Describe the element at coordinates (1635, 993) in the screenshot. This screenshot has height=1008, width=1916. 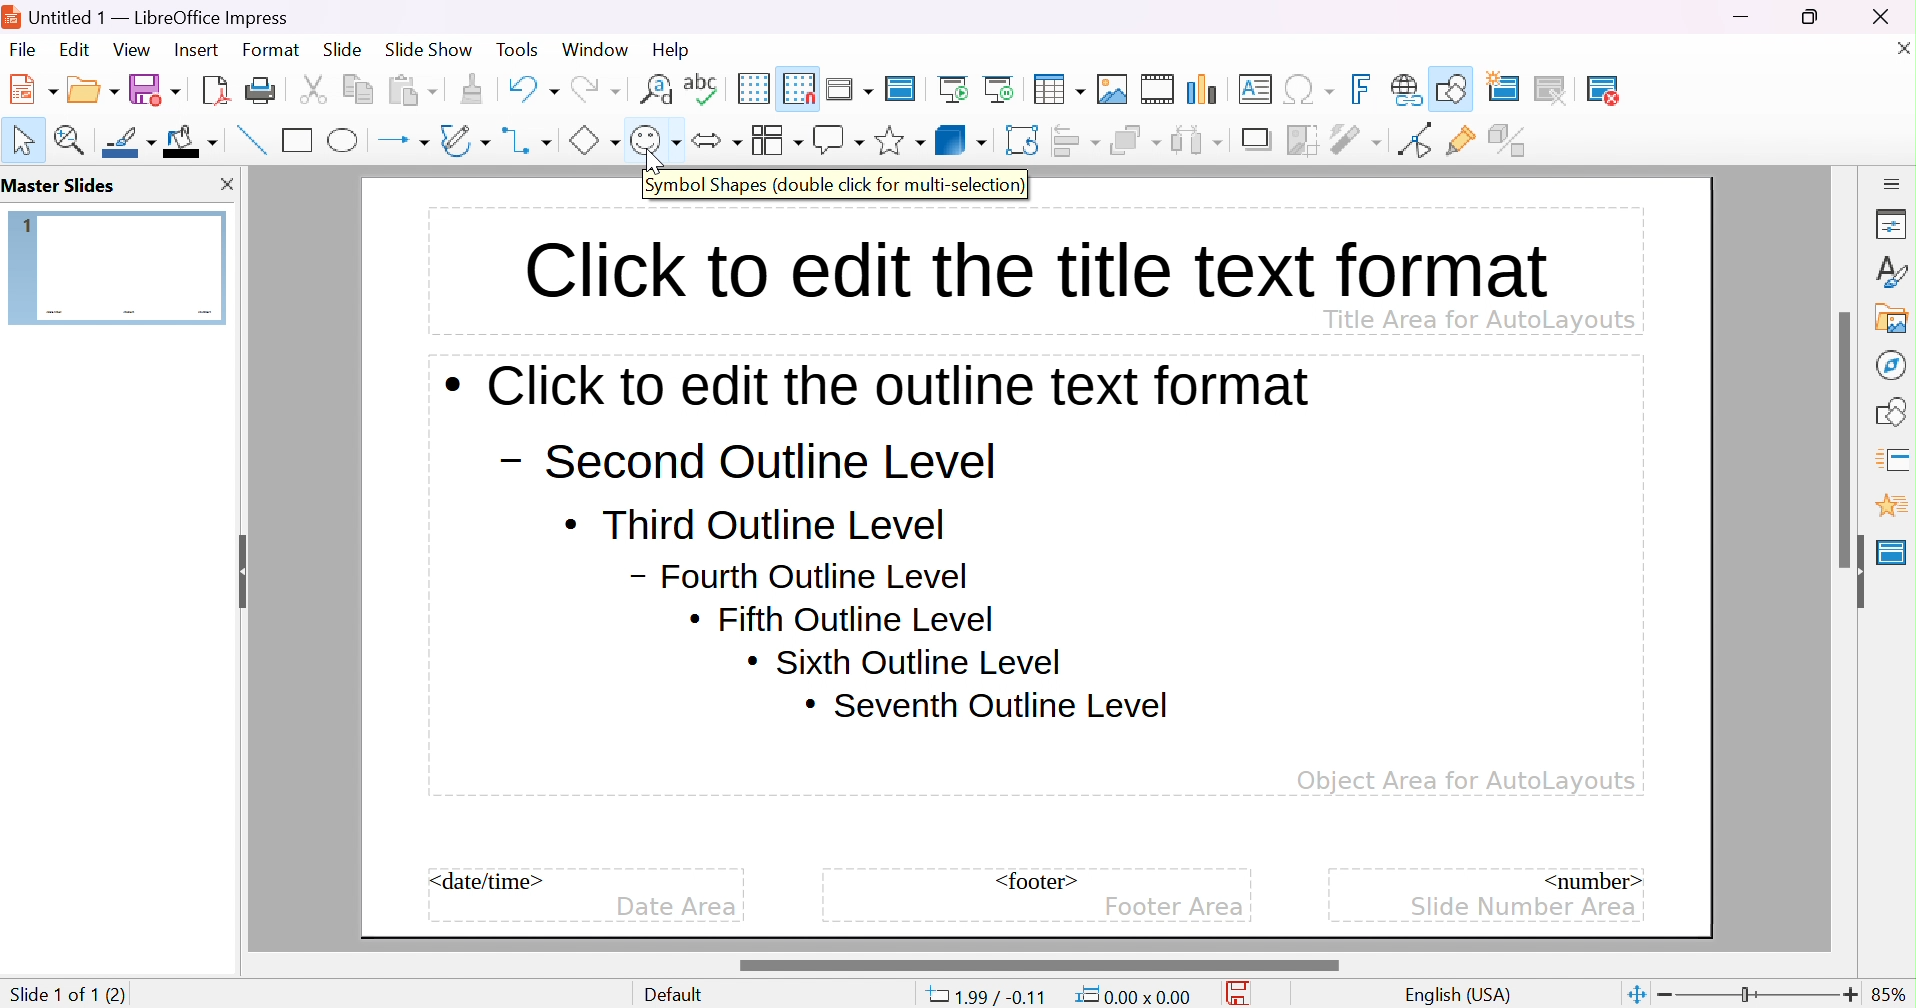
I see `fit slide to current window` at that location.